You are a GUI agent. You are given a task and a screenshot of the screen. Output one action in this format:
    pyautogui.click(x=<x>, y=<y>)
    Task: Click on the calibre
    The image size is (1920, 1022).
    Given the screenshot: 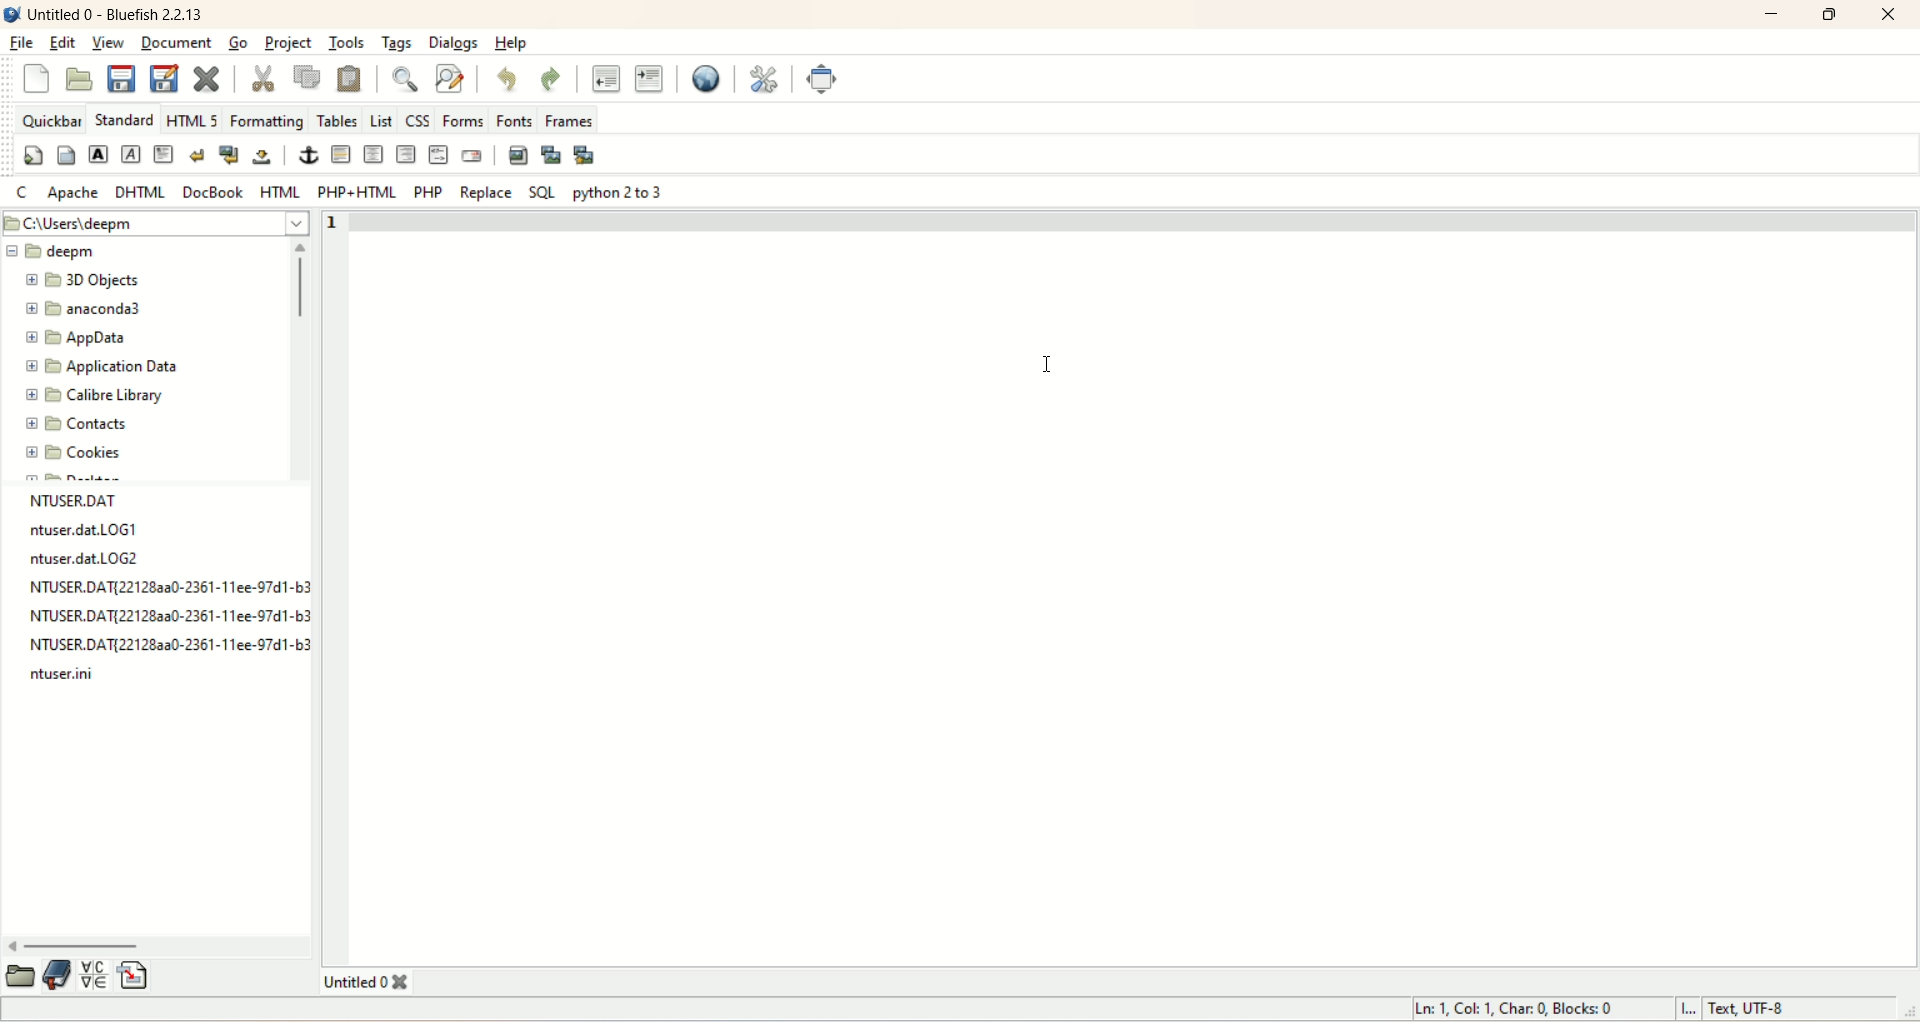 What is the action you would take?
    pyautogui.click(x=92, y=397)
    